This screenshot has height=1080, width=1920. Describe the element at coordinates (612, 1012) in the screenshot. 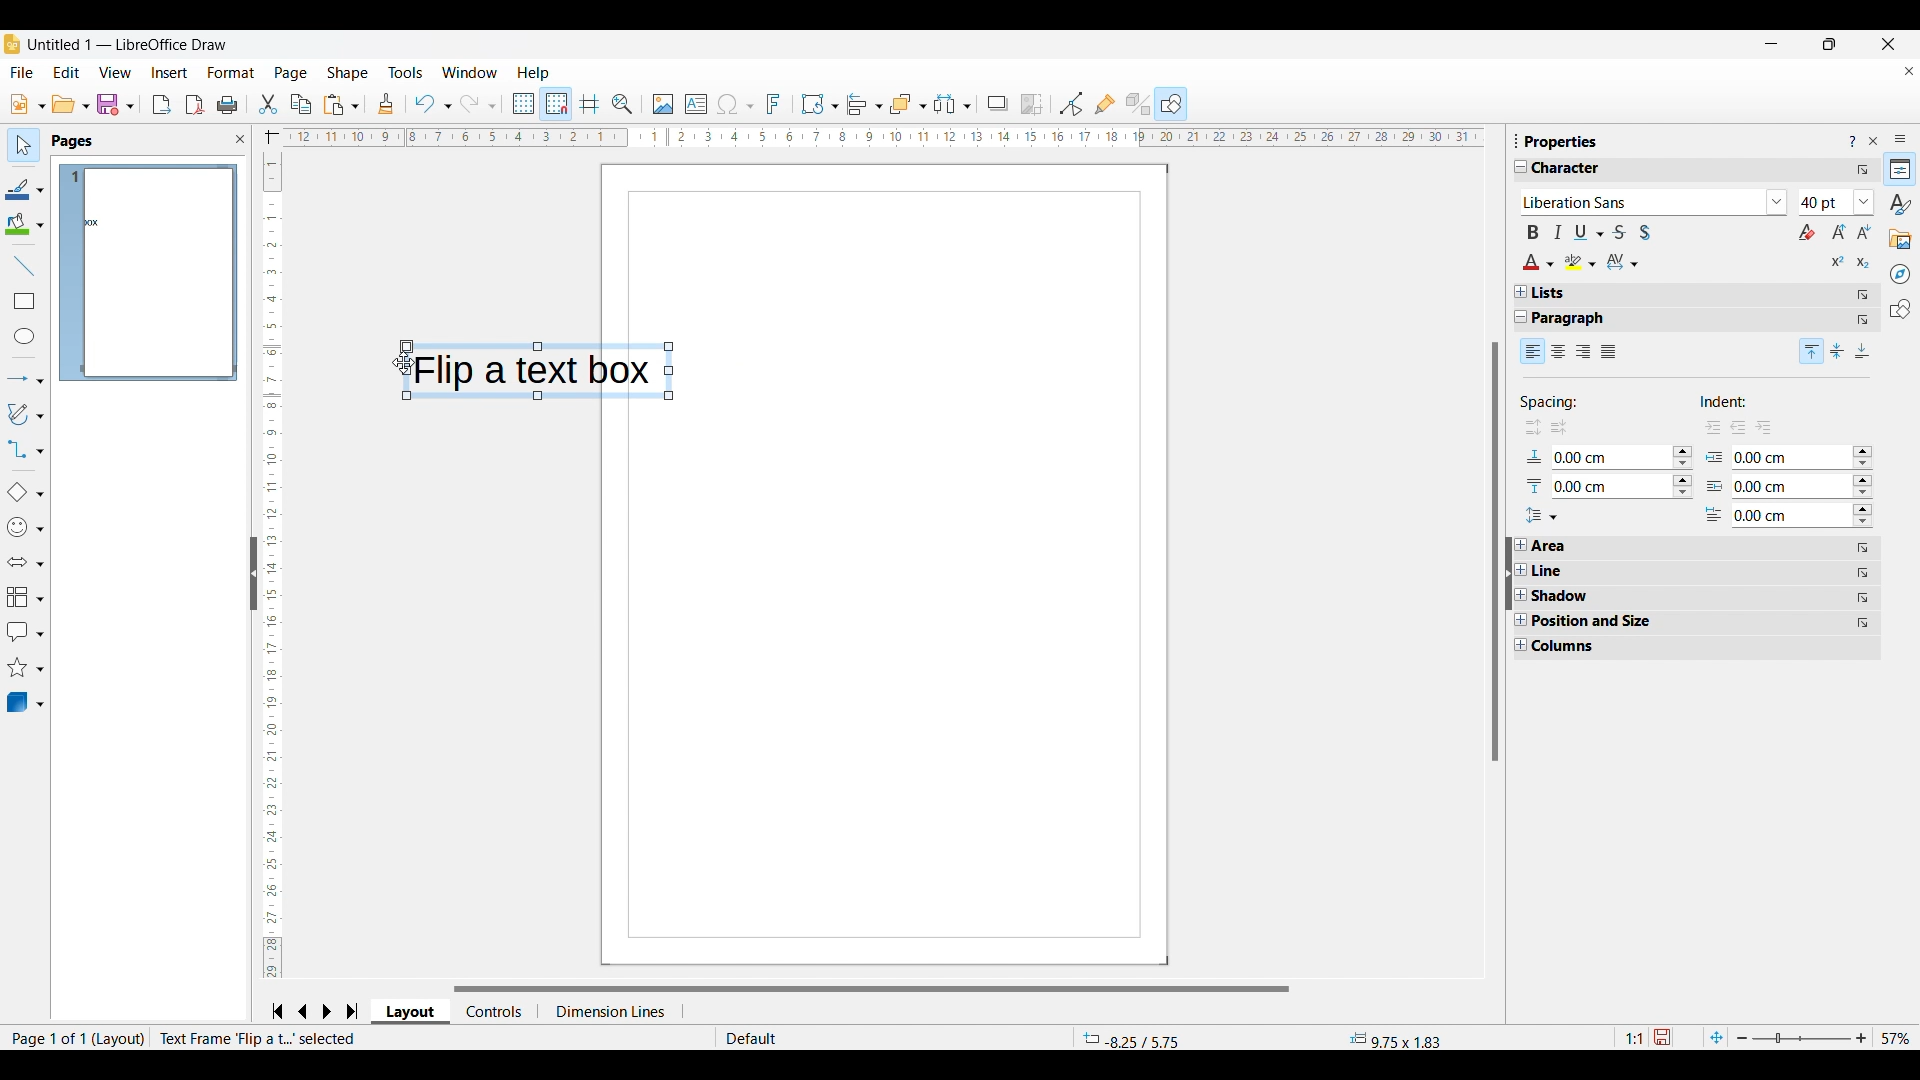

I see `dimension` at that location.